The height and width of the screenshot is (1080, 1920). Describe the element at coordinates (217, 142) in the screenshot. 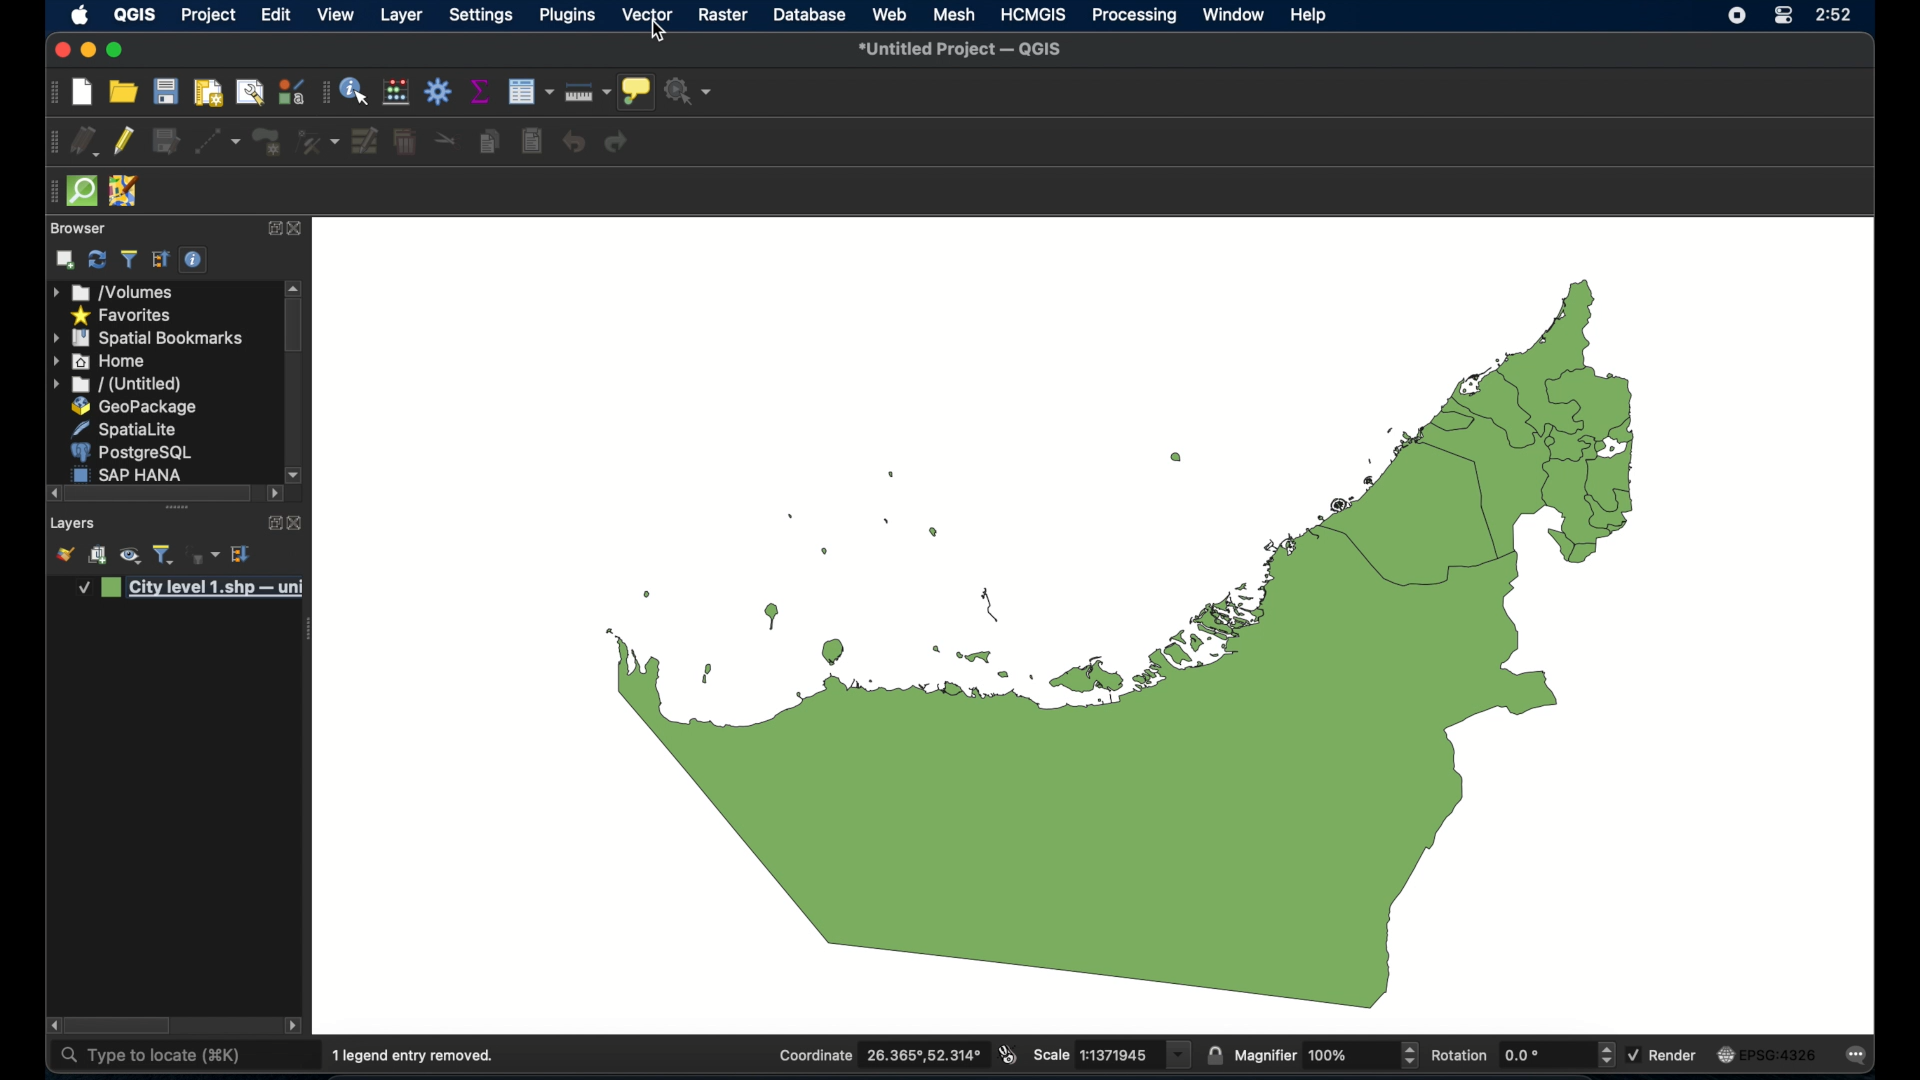

I see `digitize with segment` at that location.